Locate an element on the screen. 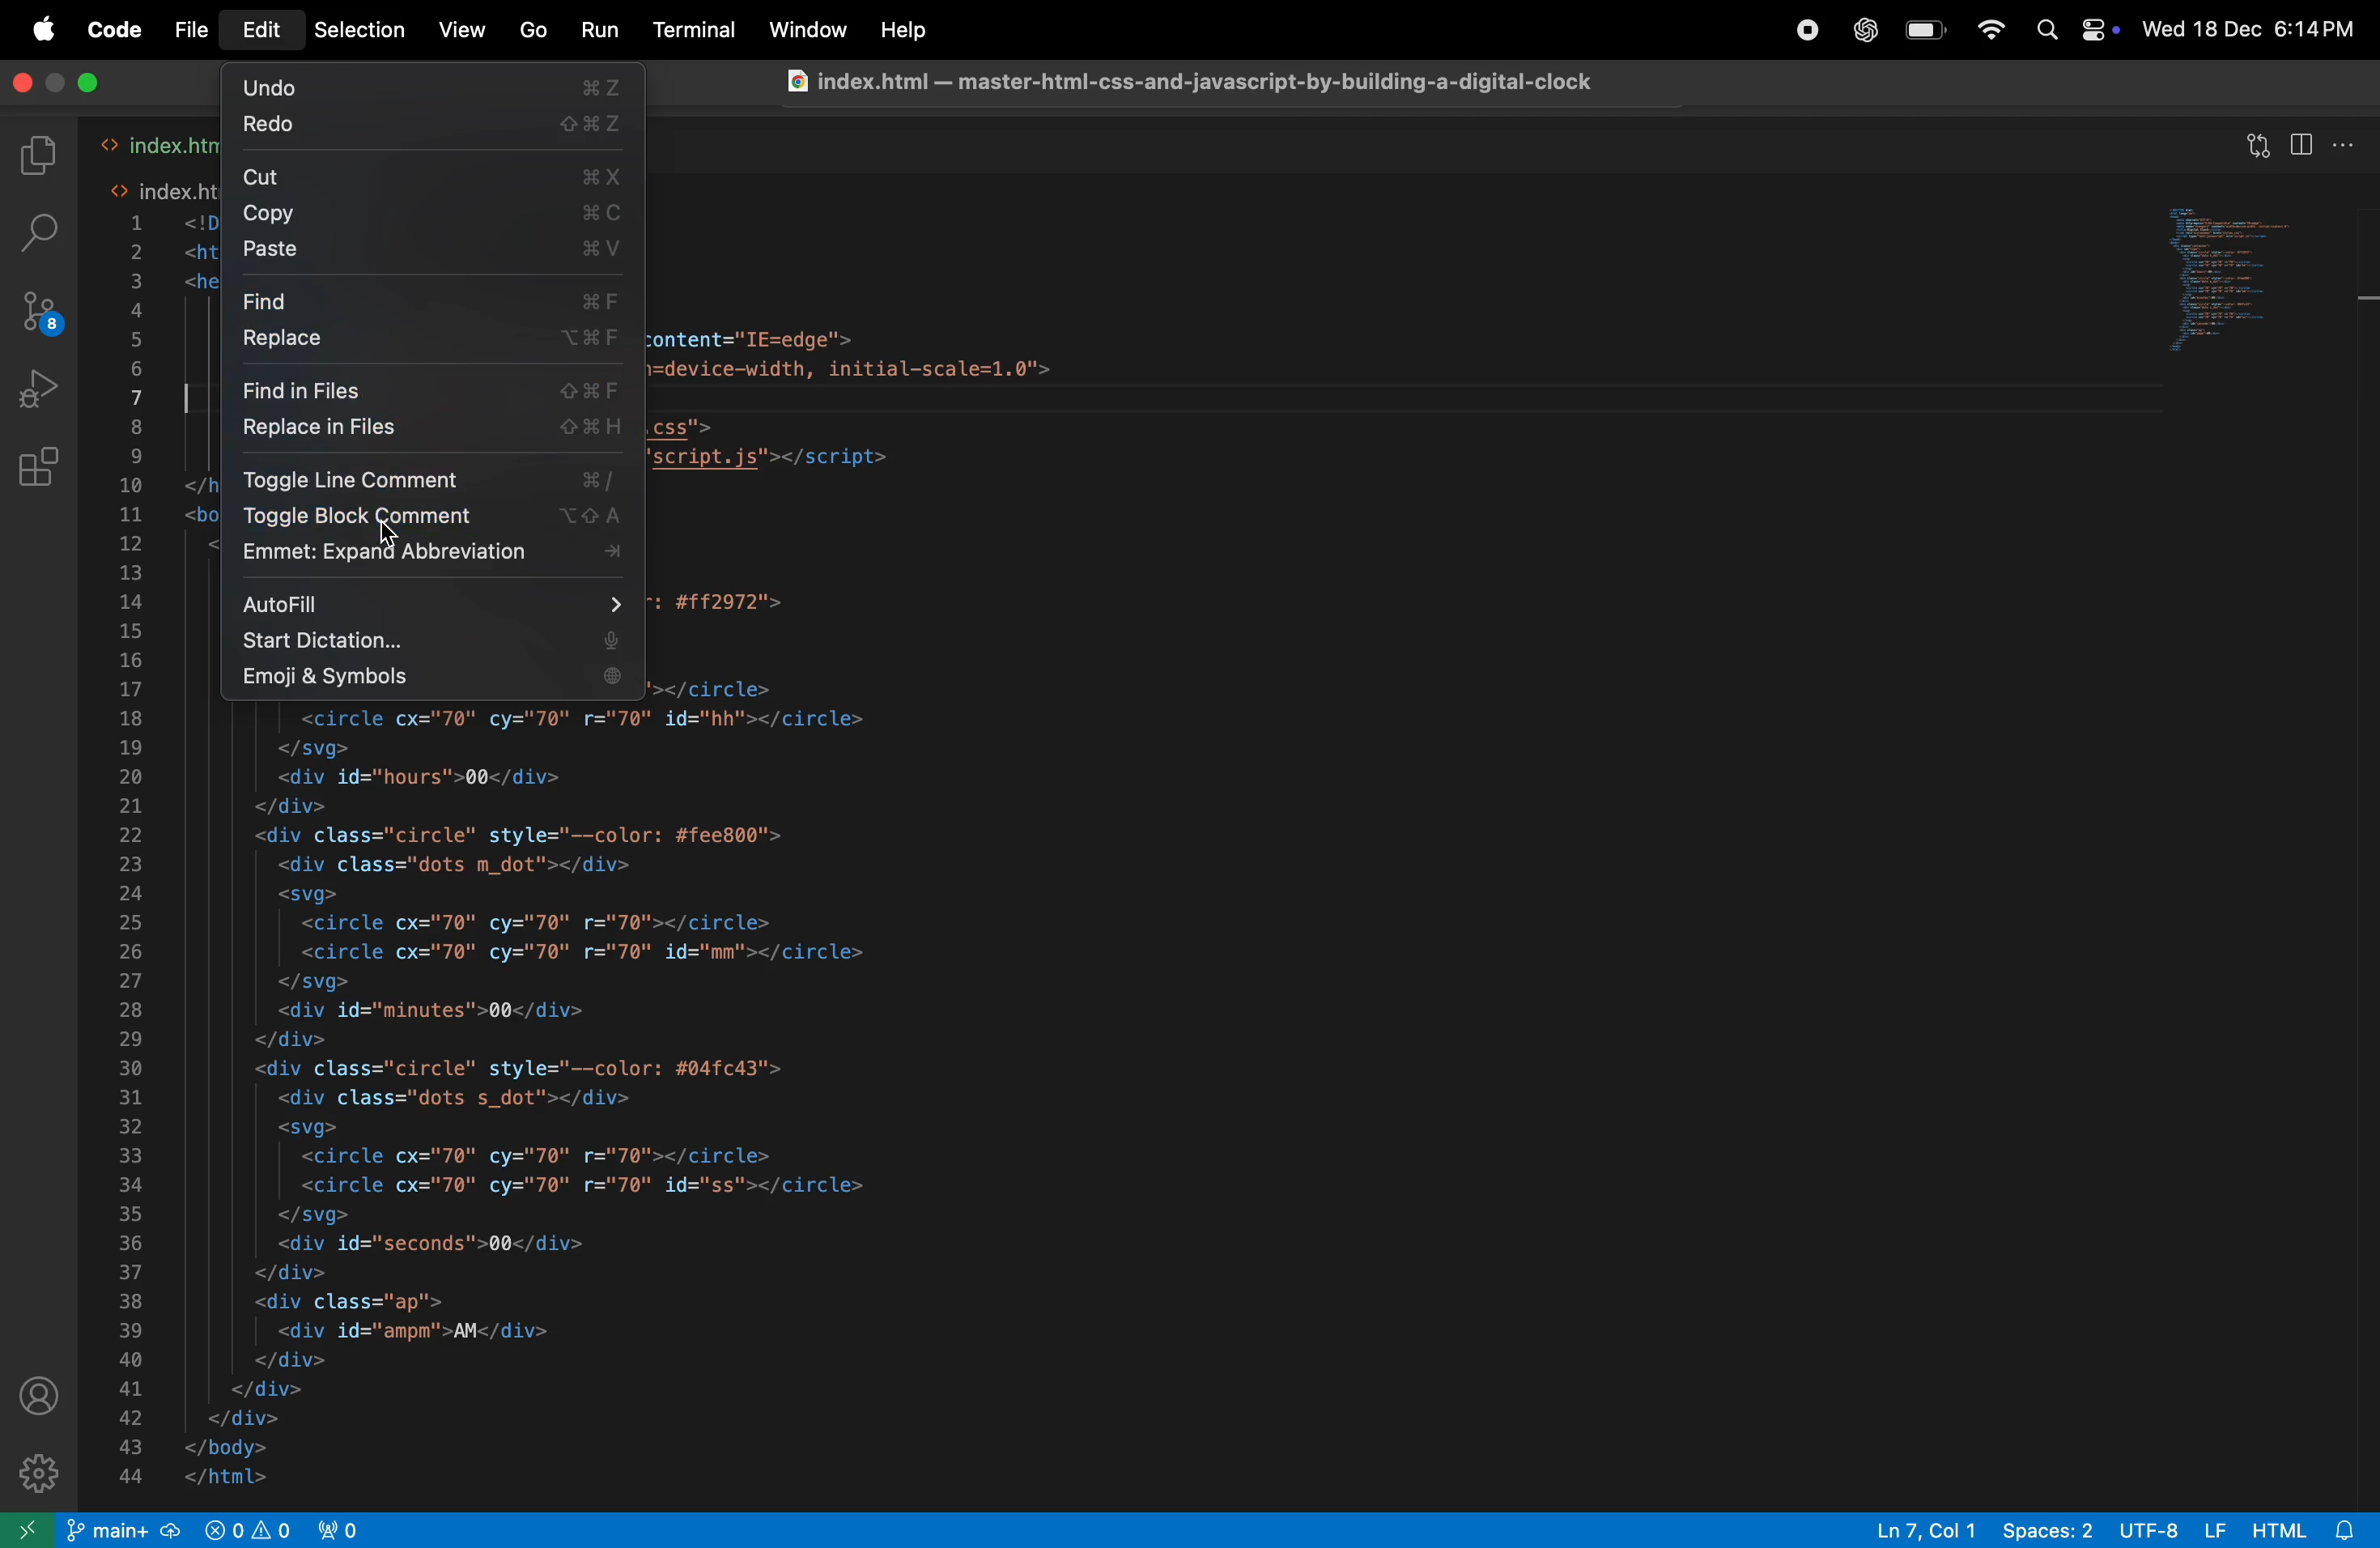 Image resolution: width=2380 pixels, height=1548 pixels. terminal is located at coordinates (695, 31).